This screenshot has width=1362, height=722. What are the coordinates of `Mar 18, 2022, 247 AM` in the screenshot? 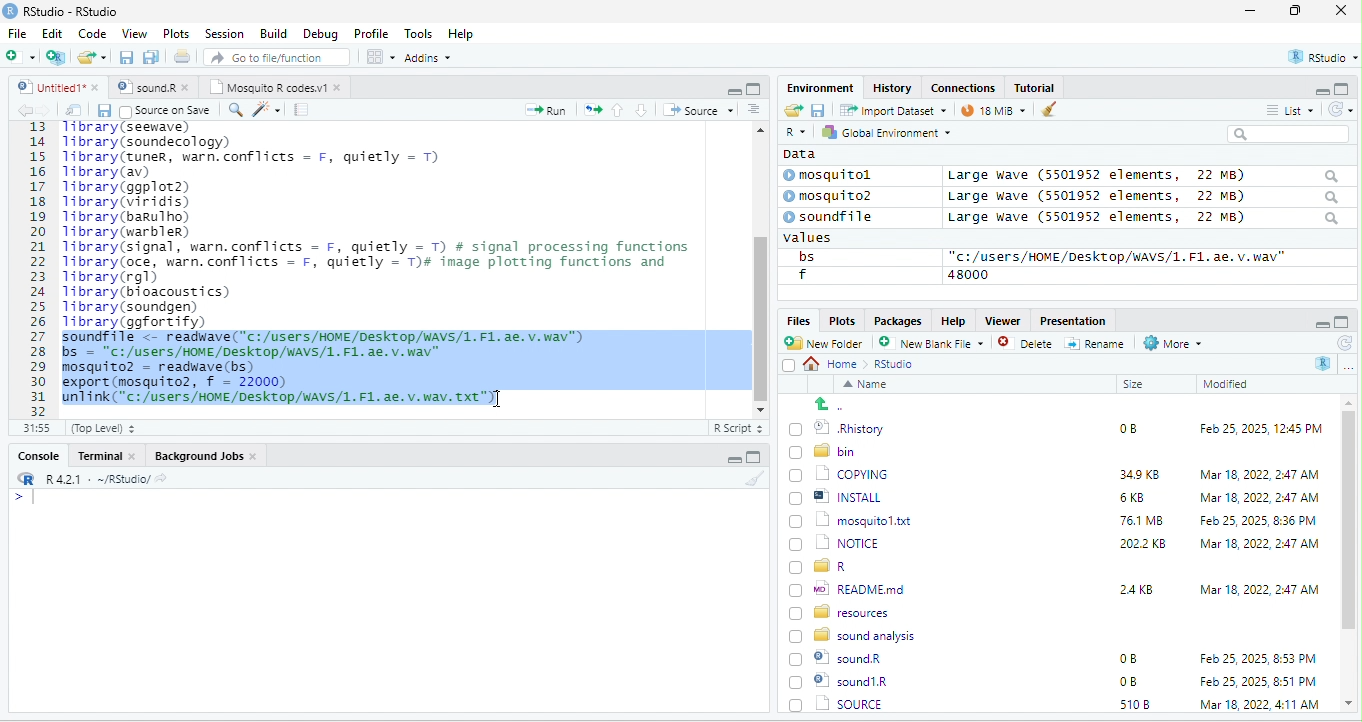 It's located at (1260, 474).